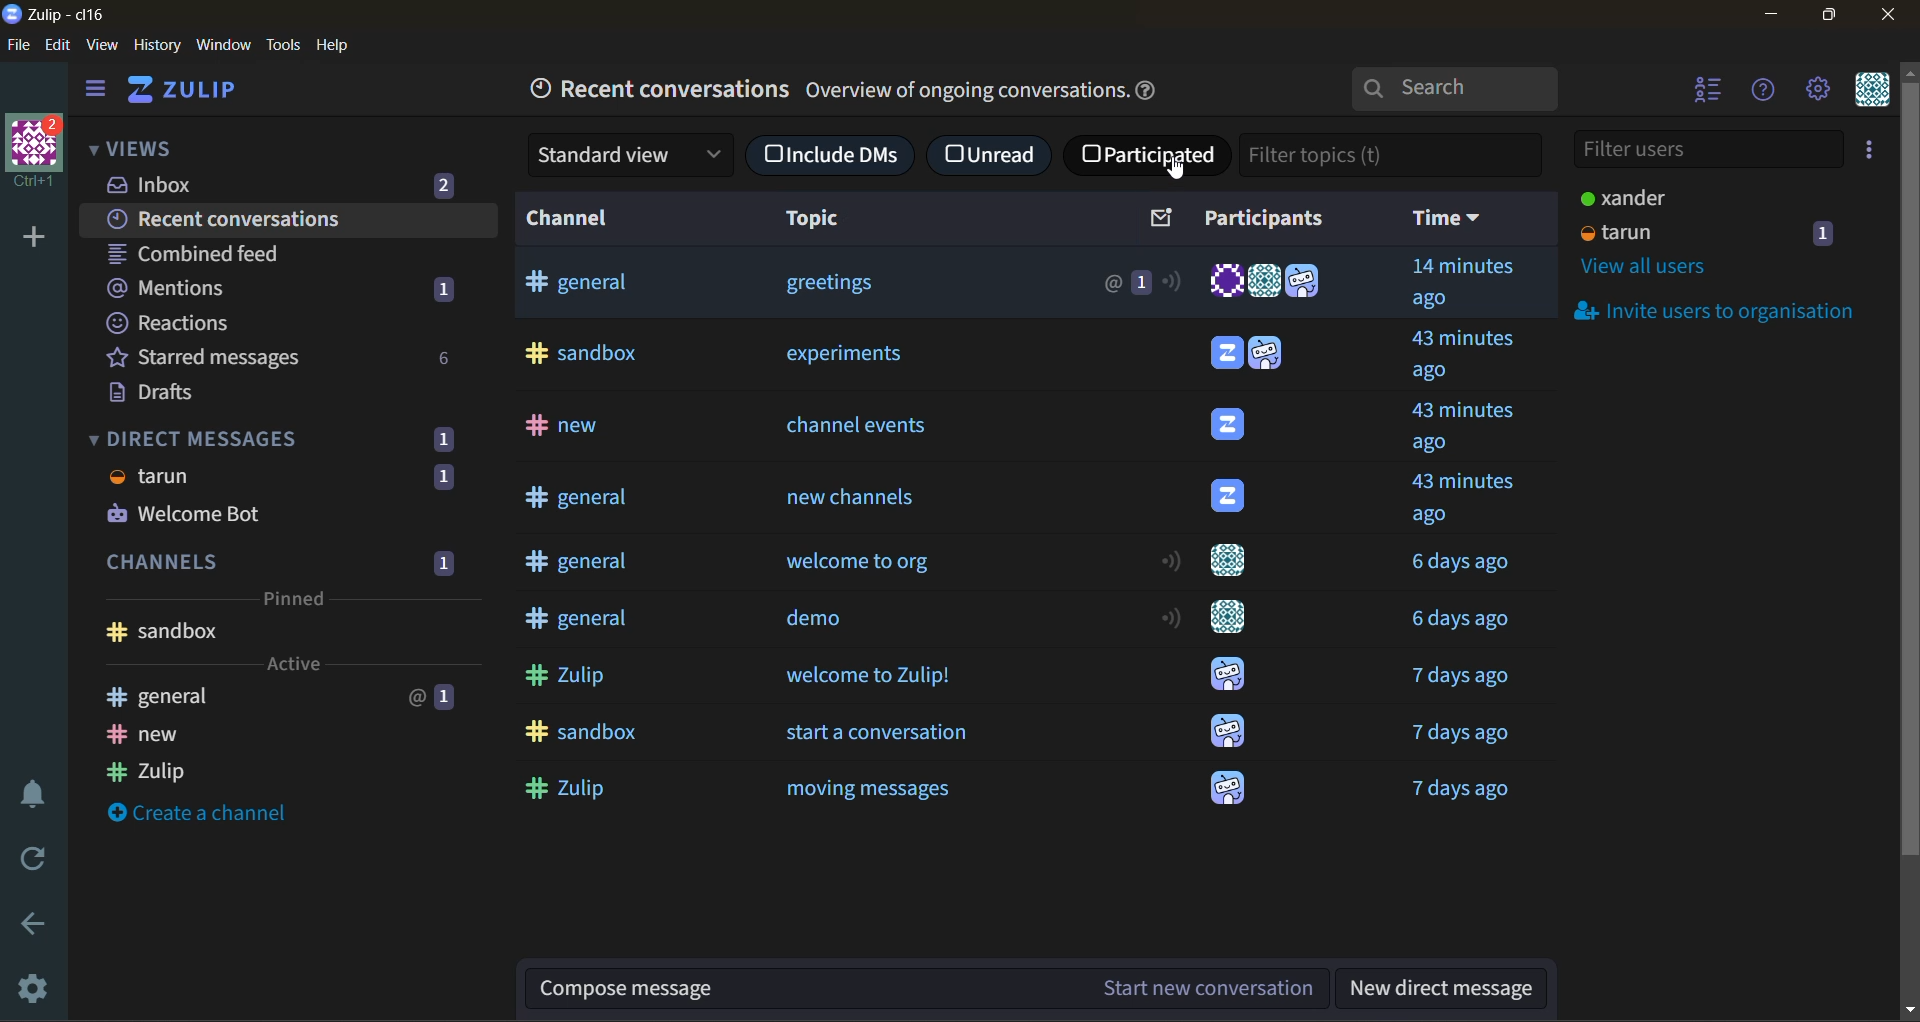 The image size is (1920, 1022). I want to click on general, so click(586, 500).